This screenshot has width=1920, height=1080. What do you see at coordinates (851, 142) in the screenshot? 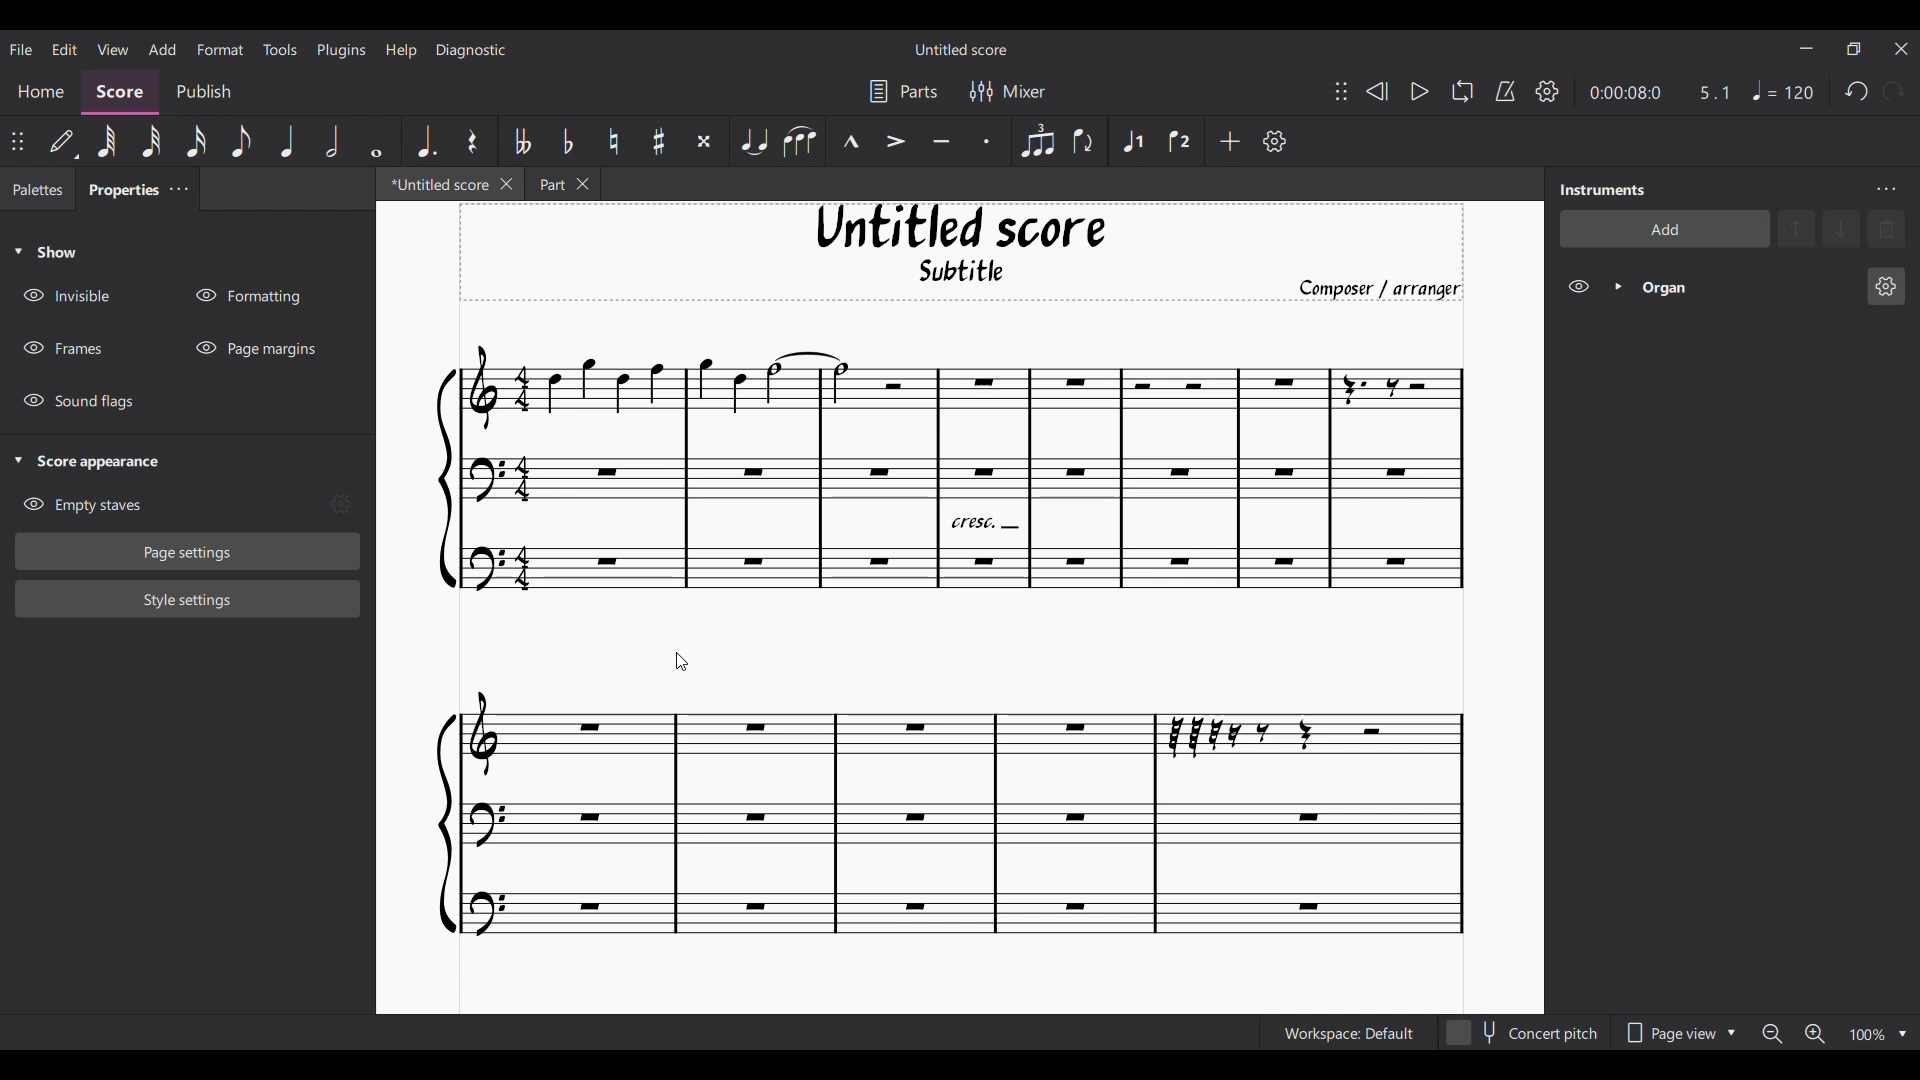
I see `Marcato` at bounding box center [851, 142].